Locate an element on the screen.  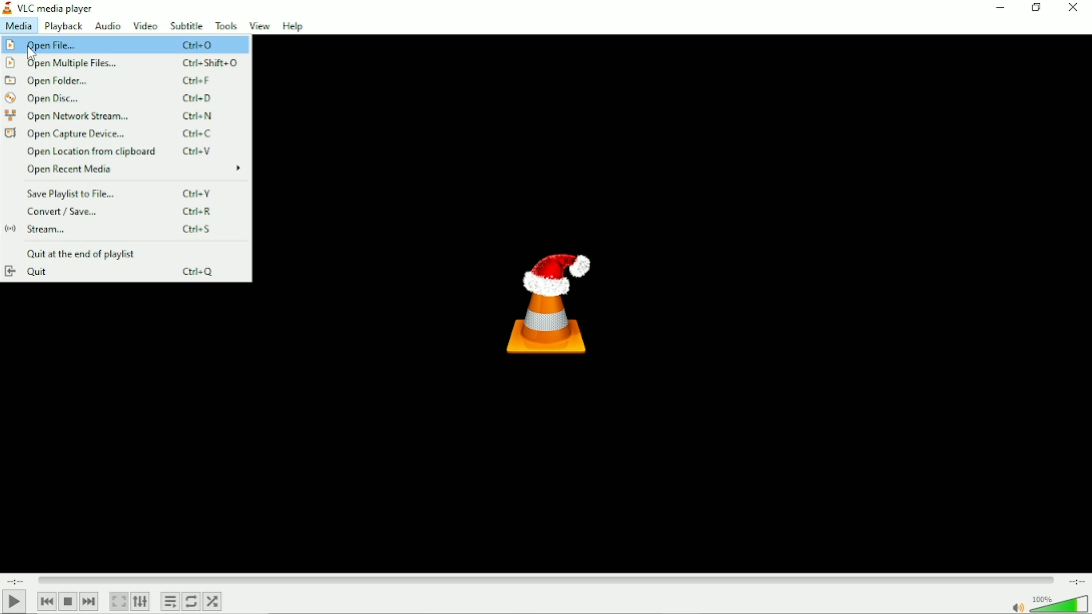
Save playlist to file is located at coordinates (119, 192).